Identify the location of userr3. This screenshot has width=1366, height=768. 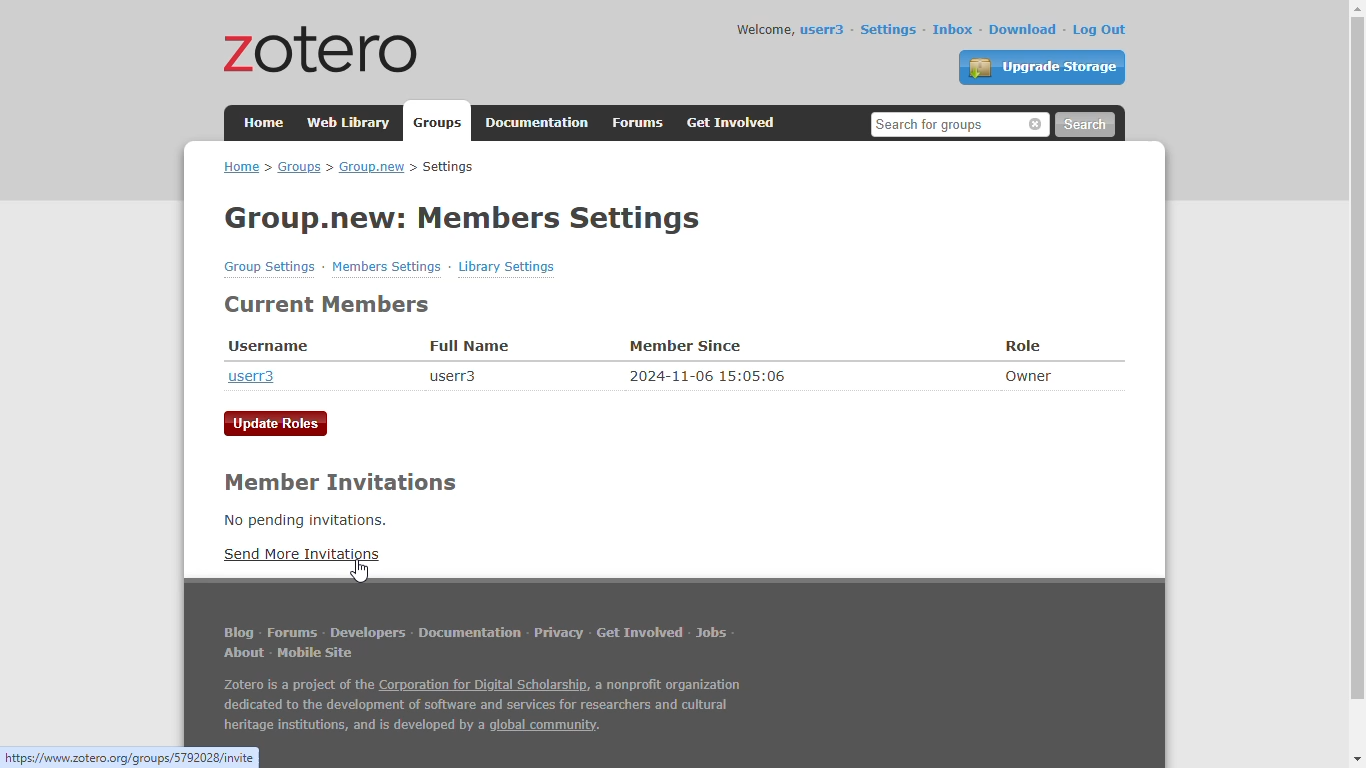
(251, 376).